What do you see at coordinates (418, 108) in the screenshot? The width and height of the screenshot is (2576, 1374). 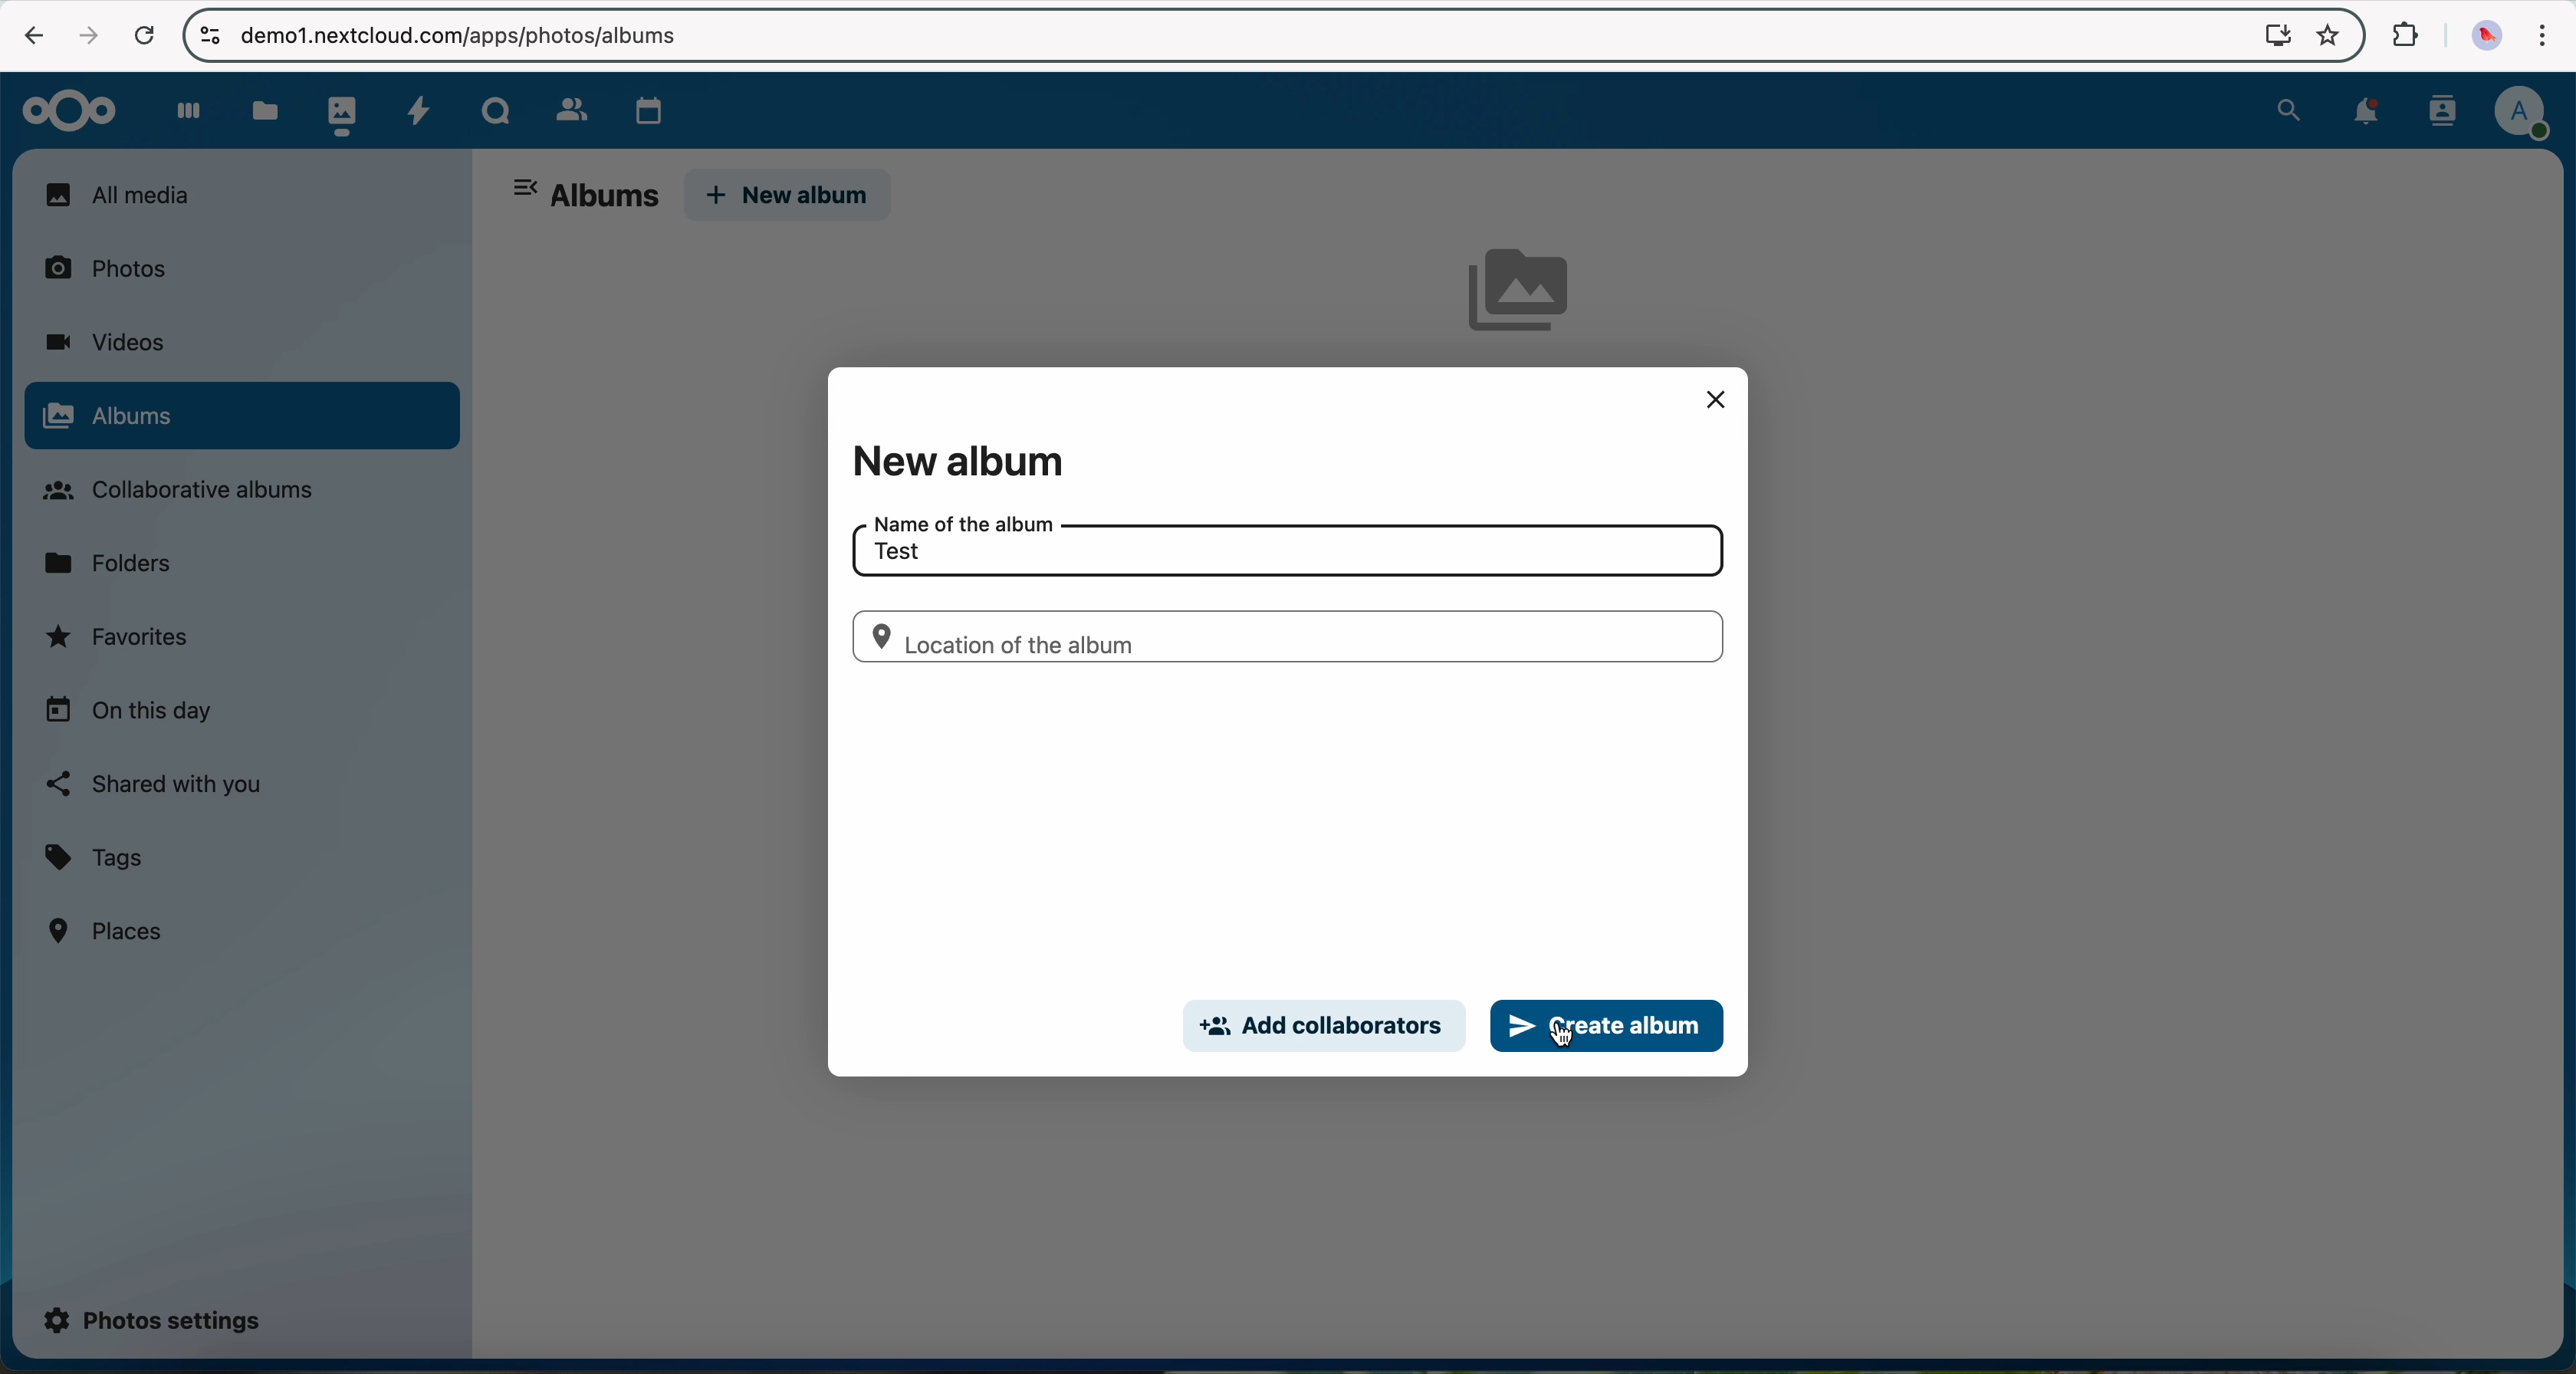 I see `activity` at bounding box center [418, 108].